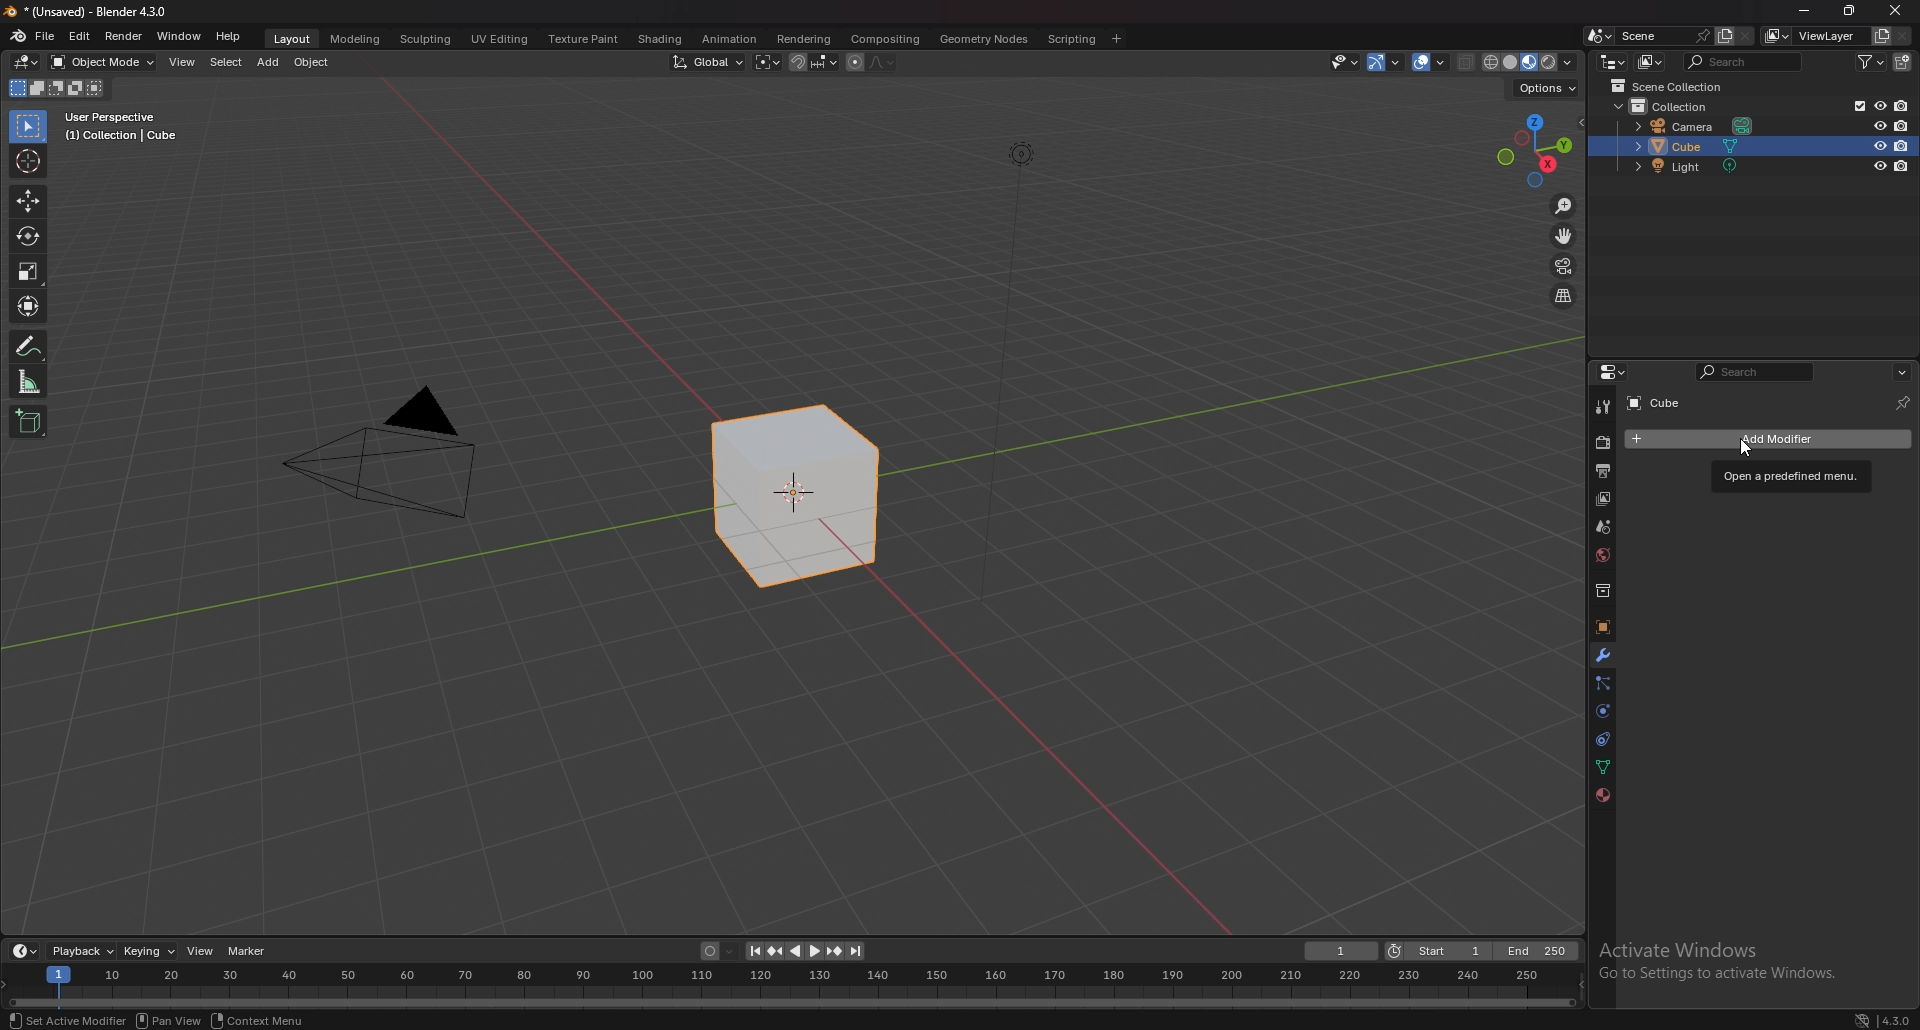  I want to click on physics, so click(1602, 712).